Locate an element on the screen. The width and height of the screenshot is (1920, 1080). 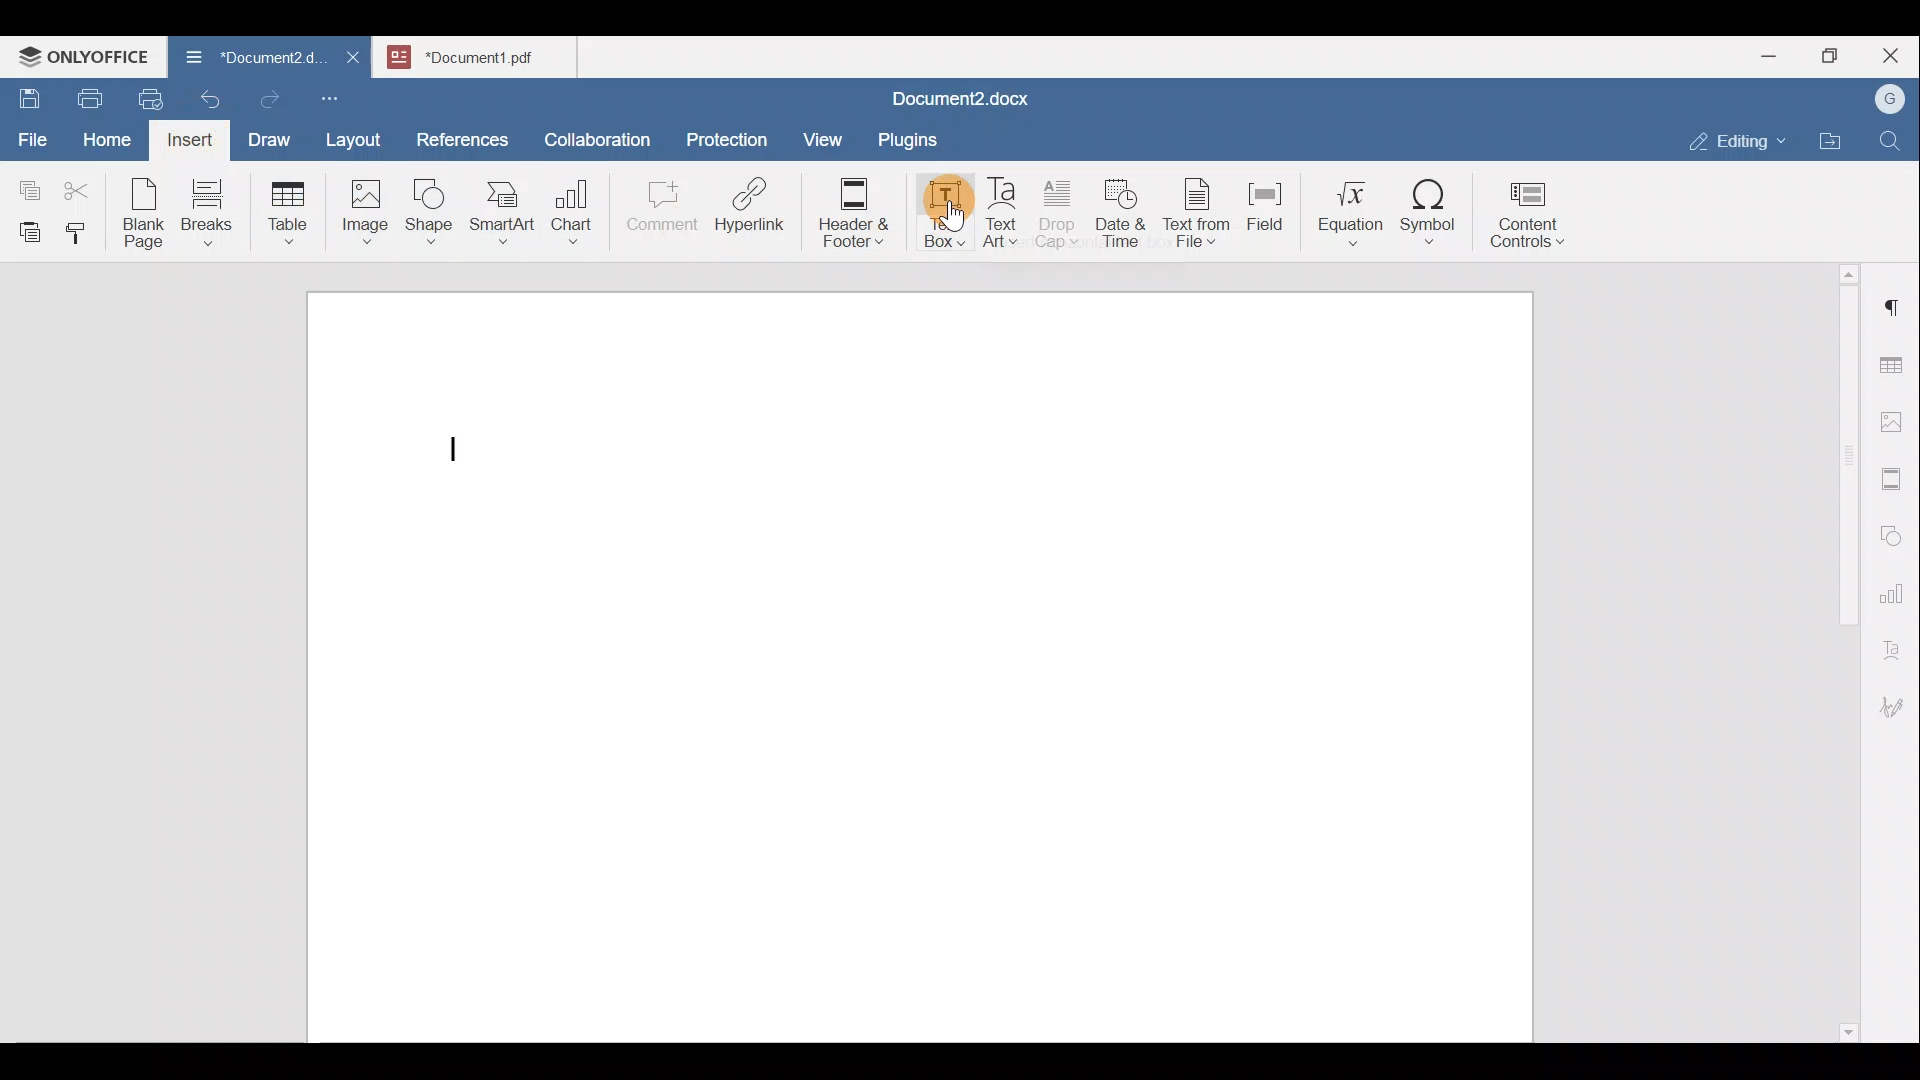
Signature settings is located at coordinates (1897, 700).